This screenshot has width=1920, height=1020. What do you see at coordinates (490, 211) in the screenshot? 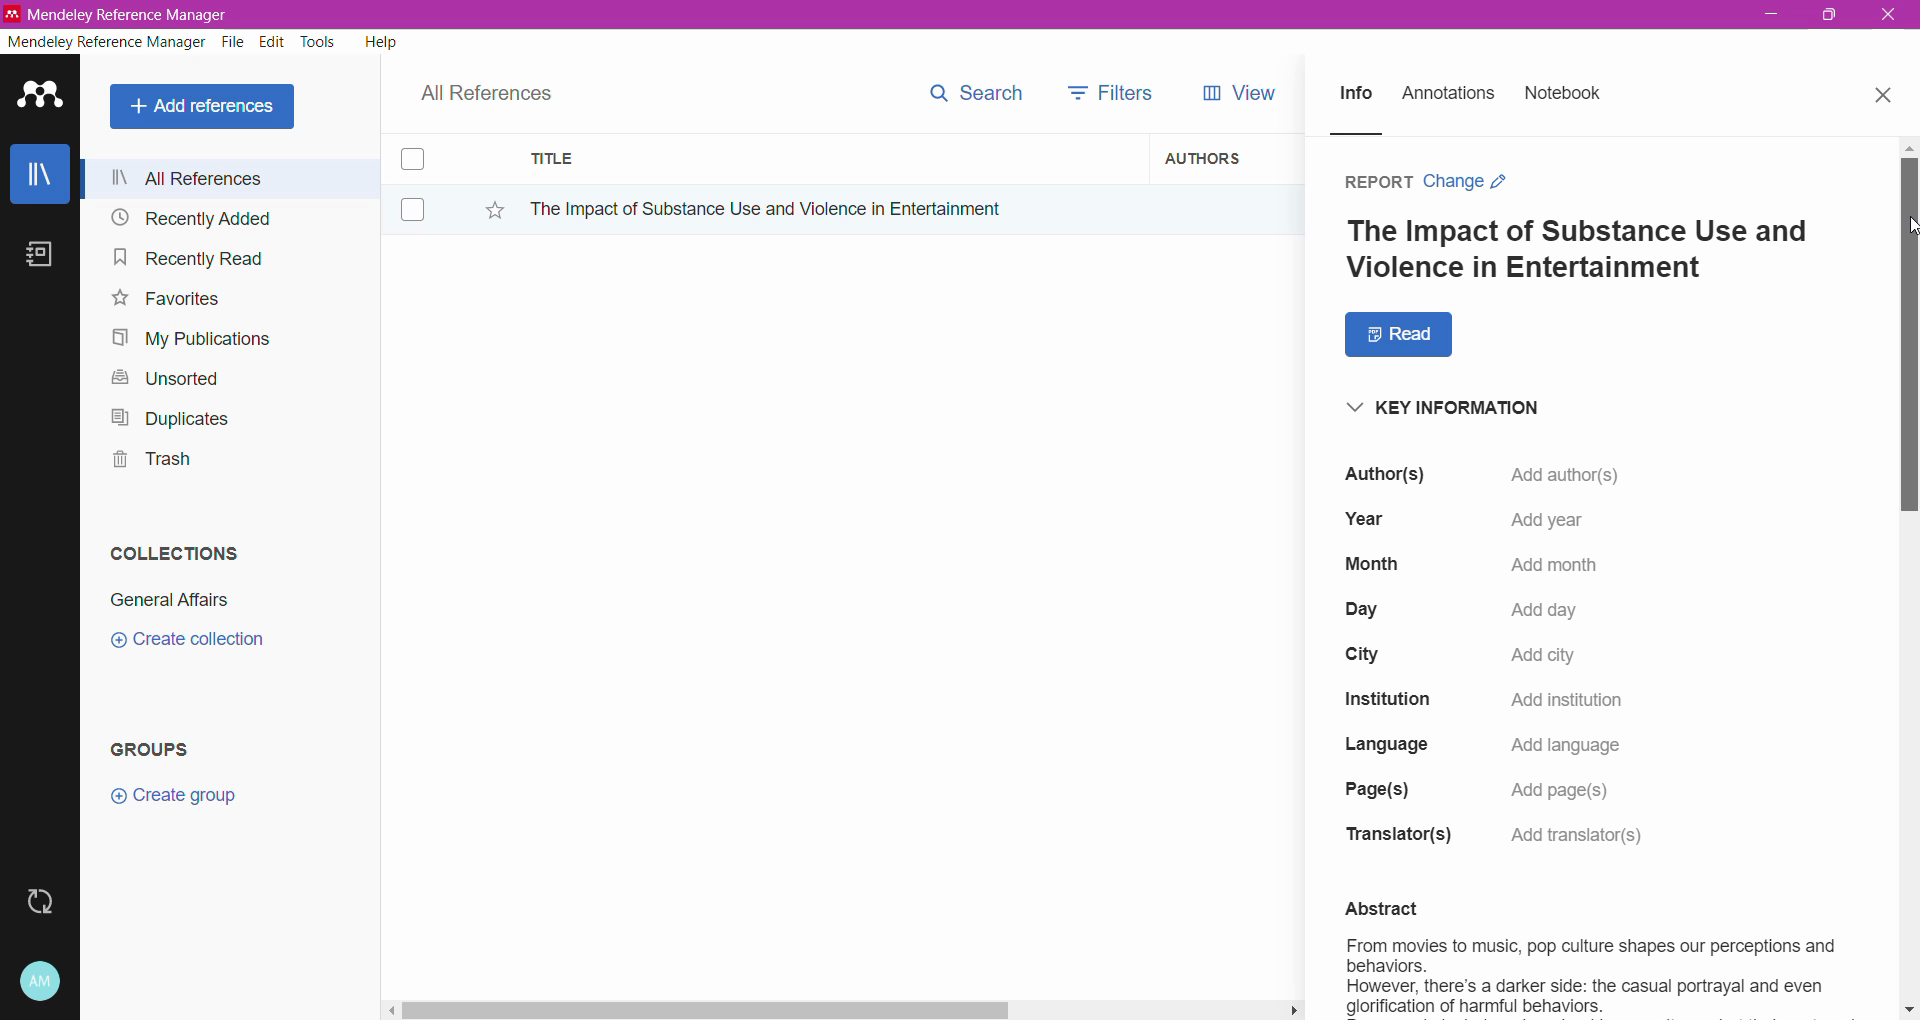
I see `Click to Add to Favorites` at bounding box center [490, 211].